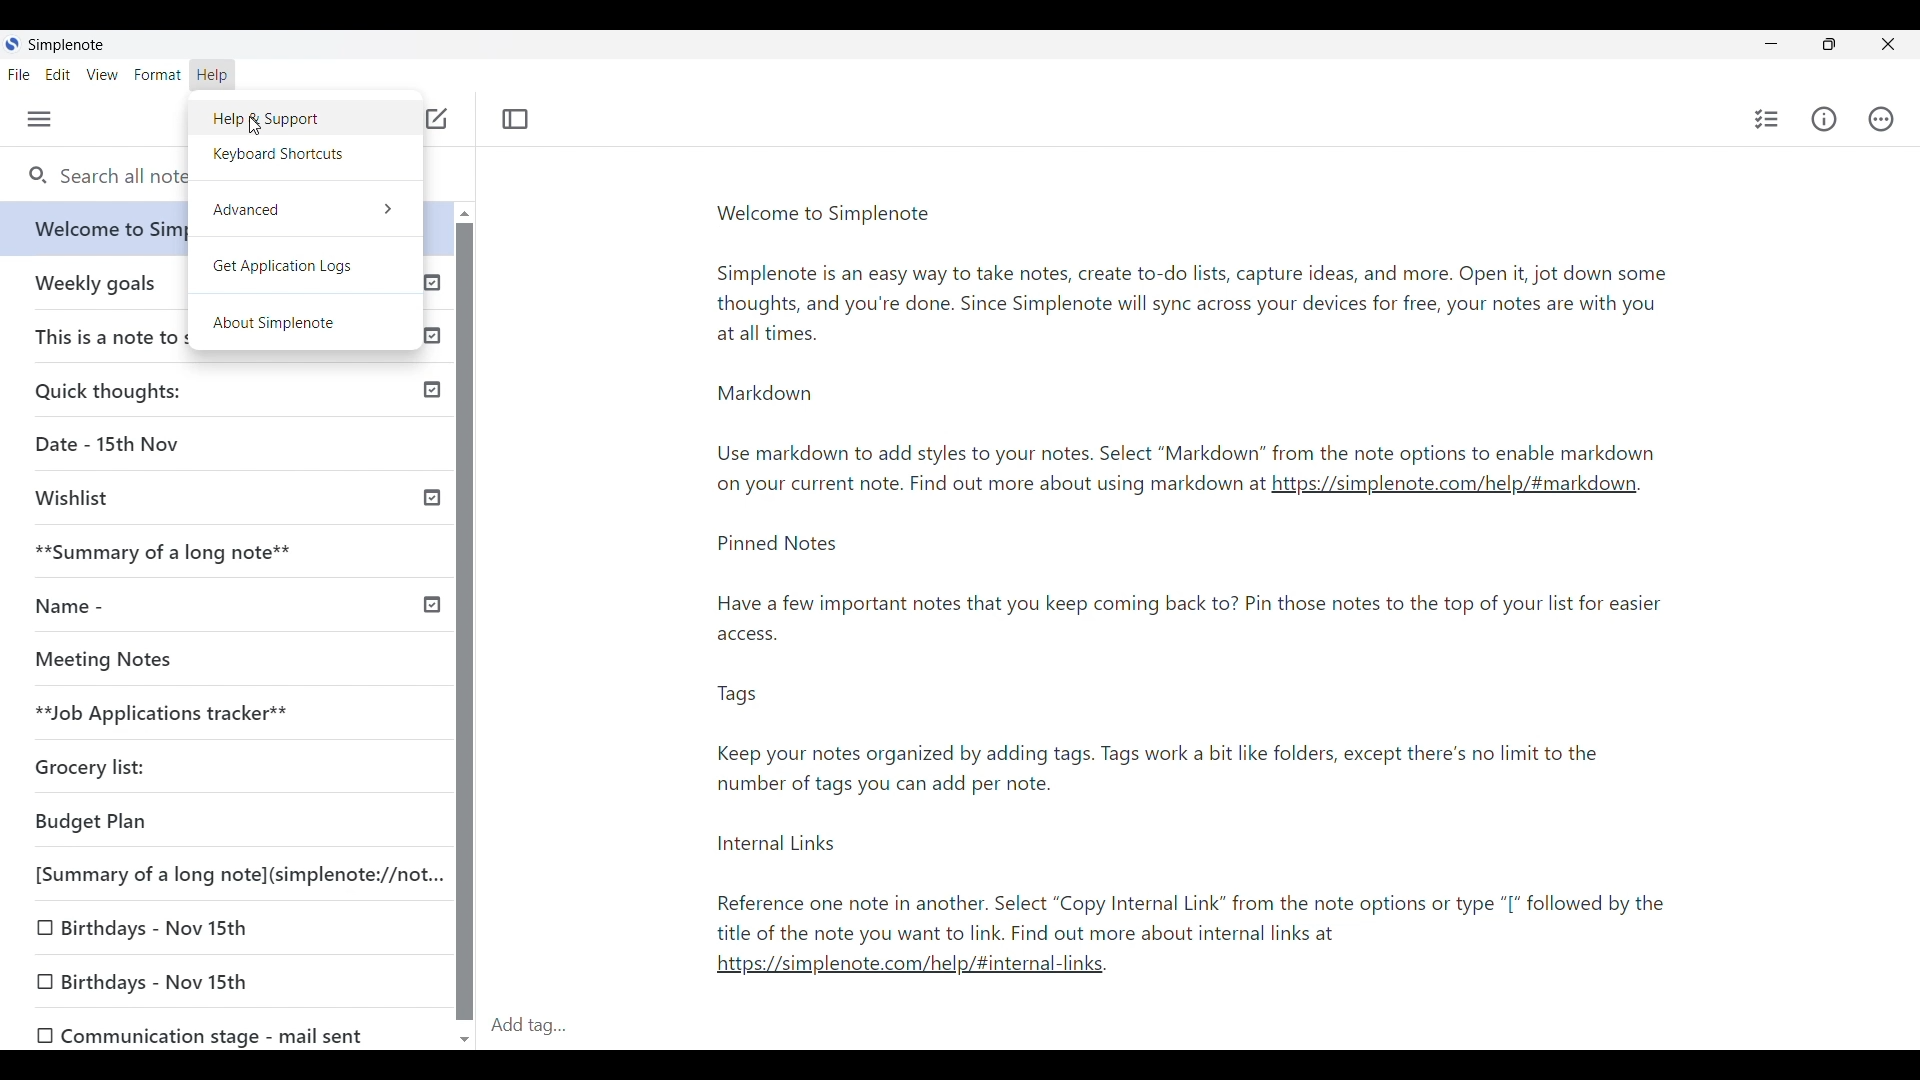 The image size is (1920, 1080). What do you see at coordinates (303, 321) in the screenshot?
I see `About Simplenote` at bounding box center [303, 321].